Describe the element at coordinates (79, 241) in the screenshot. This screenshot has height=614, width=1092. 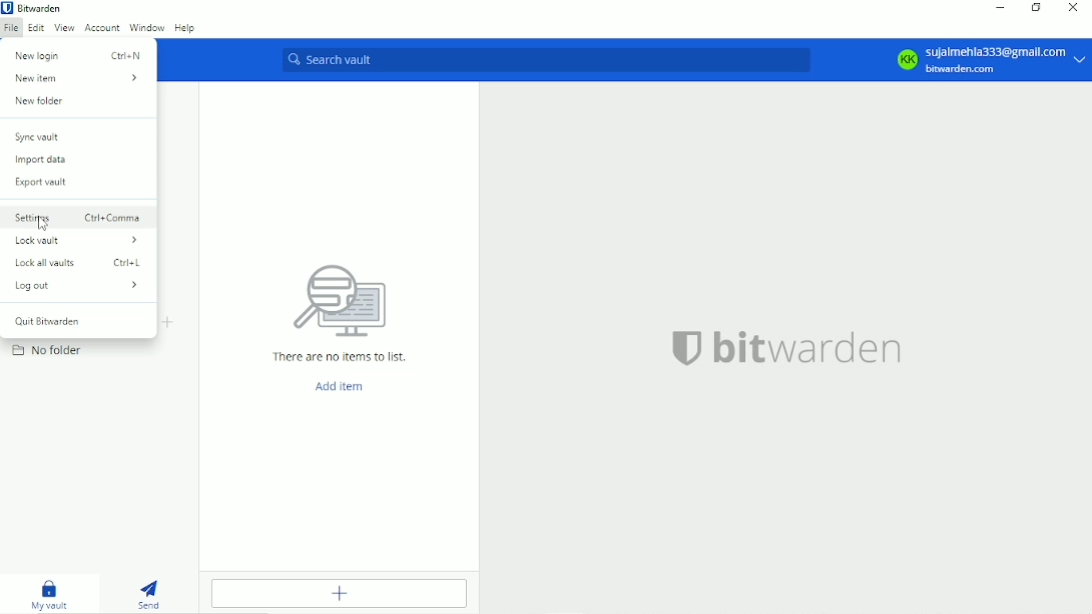
I see `Lock vault` at that location.